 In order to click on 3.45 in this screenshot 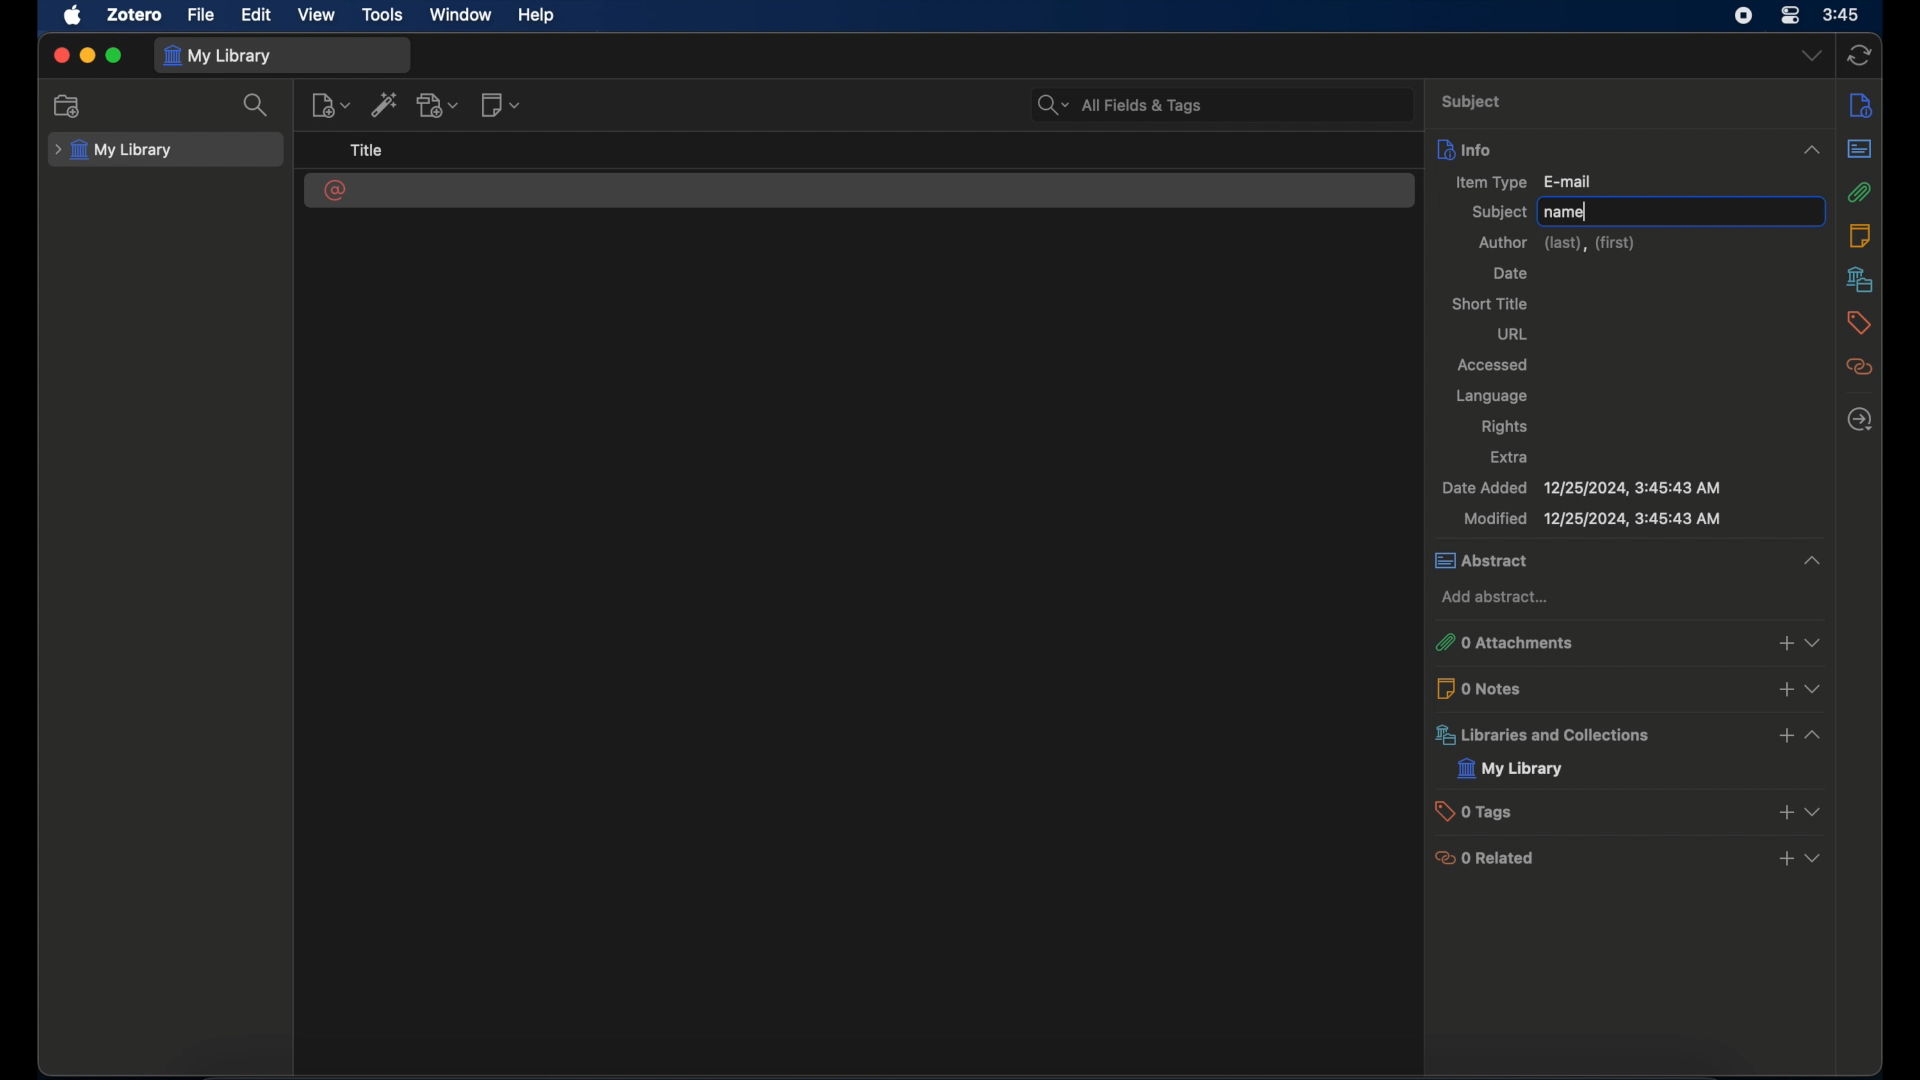, I will do `click(1841, 16)`.